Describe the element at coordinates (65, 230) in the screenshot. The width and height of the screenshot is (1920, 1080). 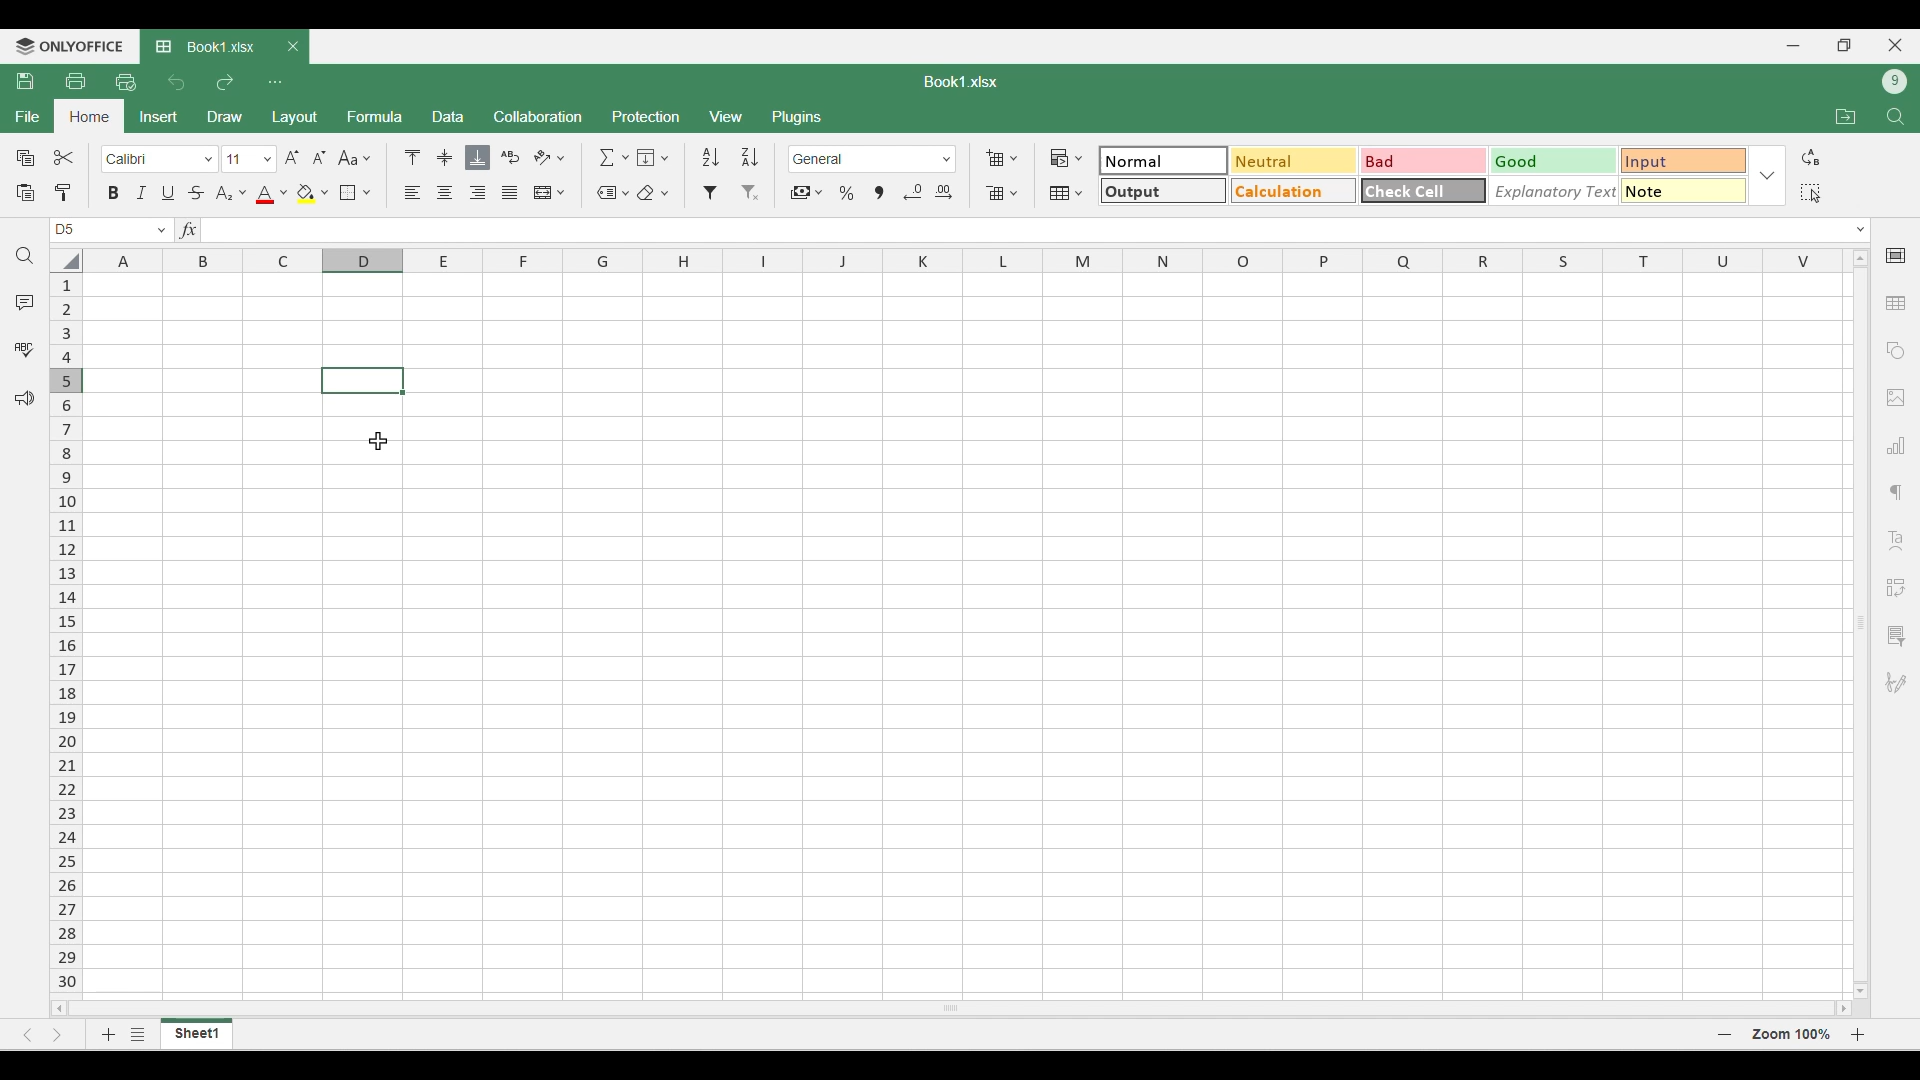
I see `Selected cell` at that location.